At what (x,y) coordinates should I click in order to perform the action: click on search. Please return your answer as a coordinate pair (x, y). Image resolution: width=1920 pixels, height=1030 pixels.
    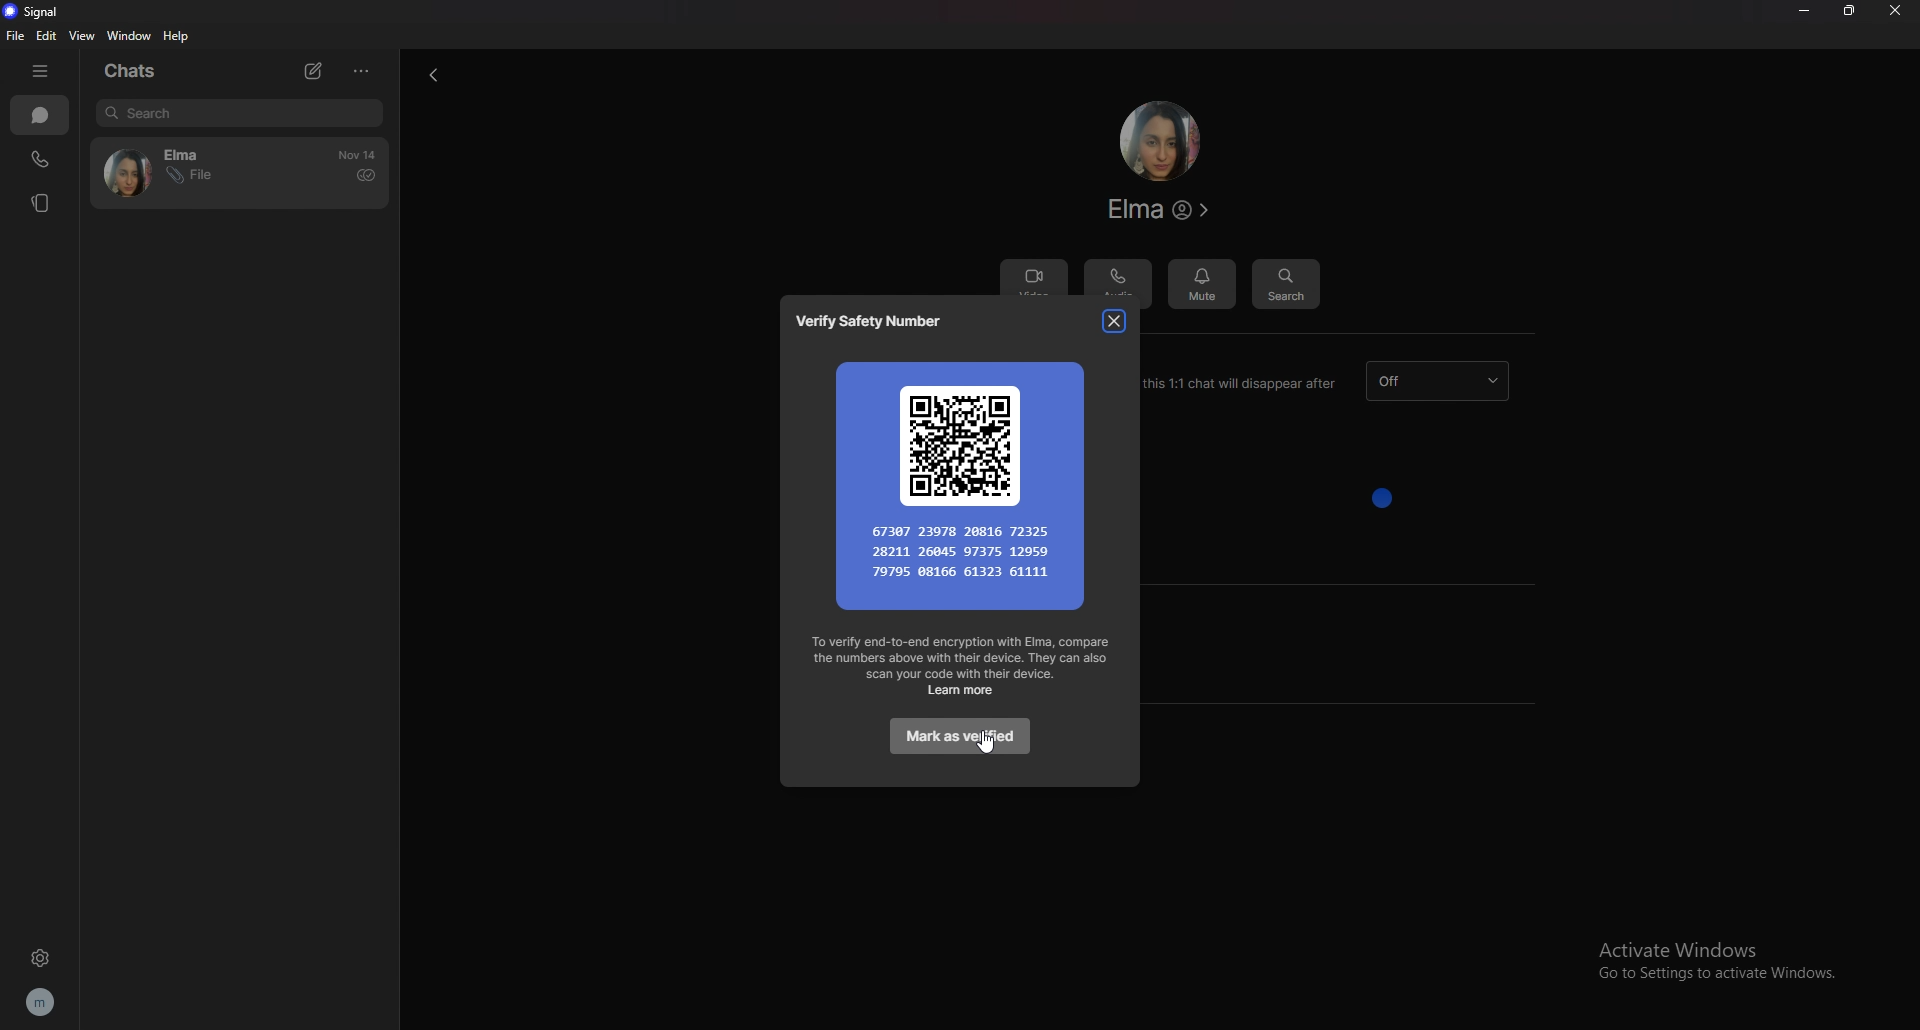
    Looking at the image, I should click on (1285, 282).